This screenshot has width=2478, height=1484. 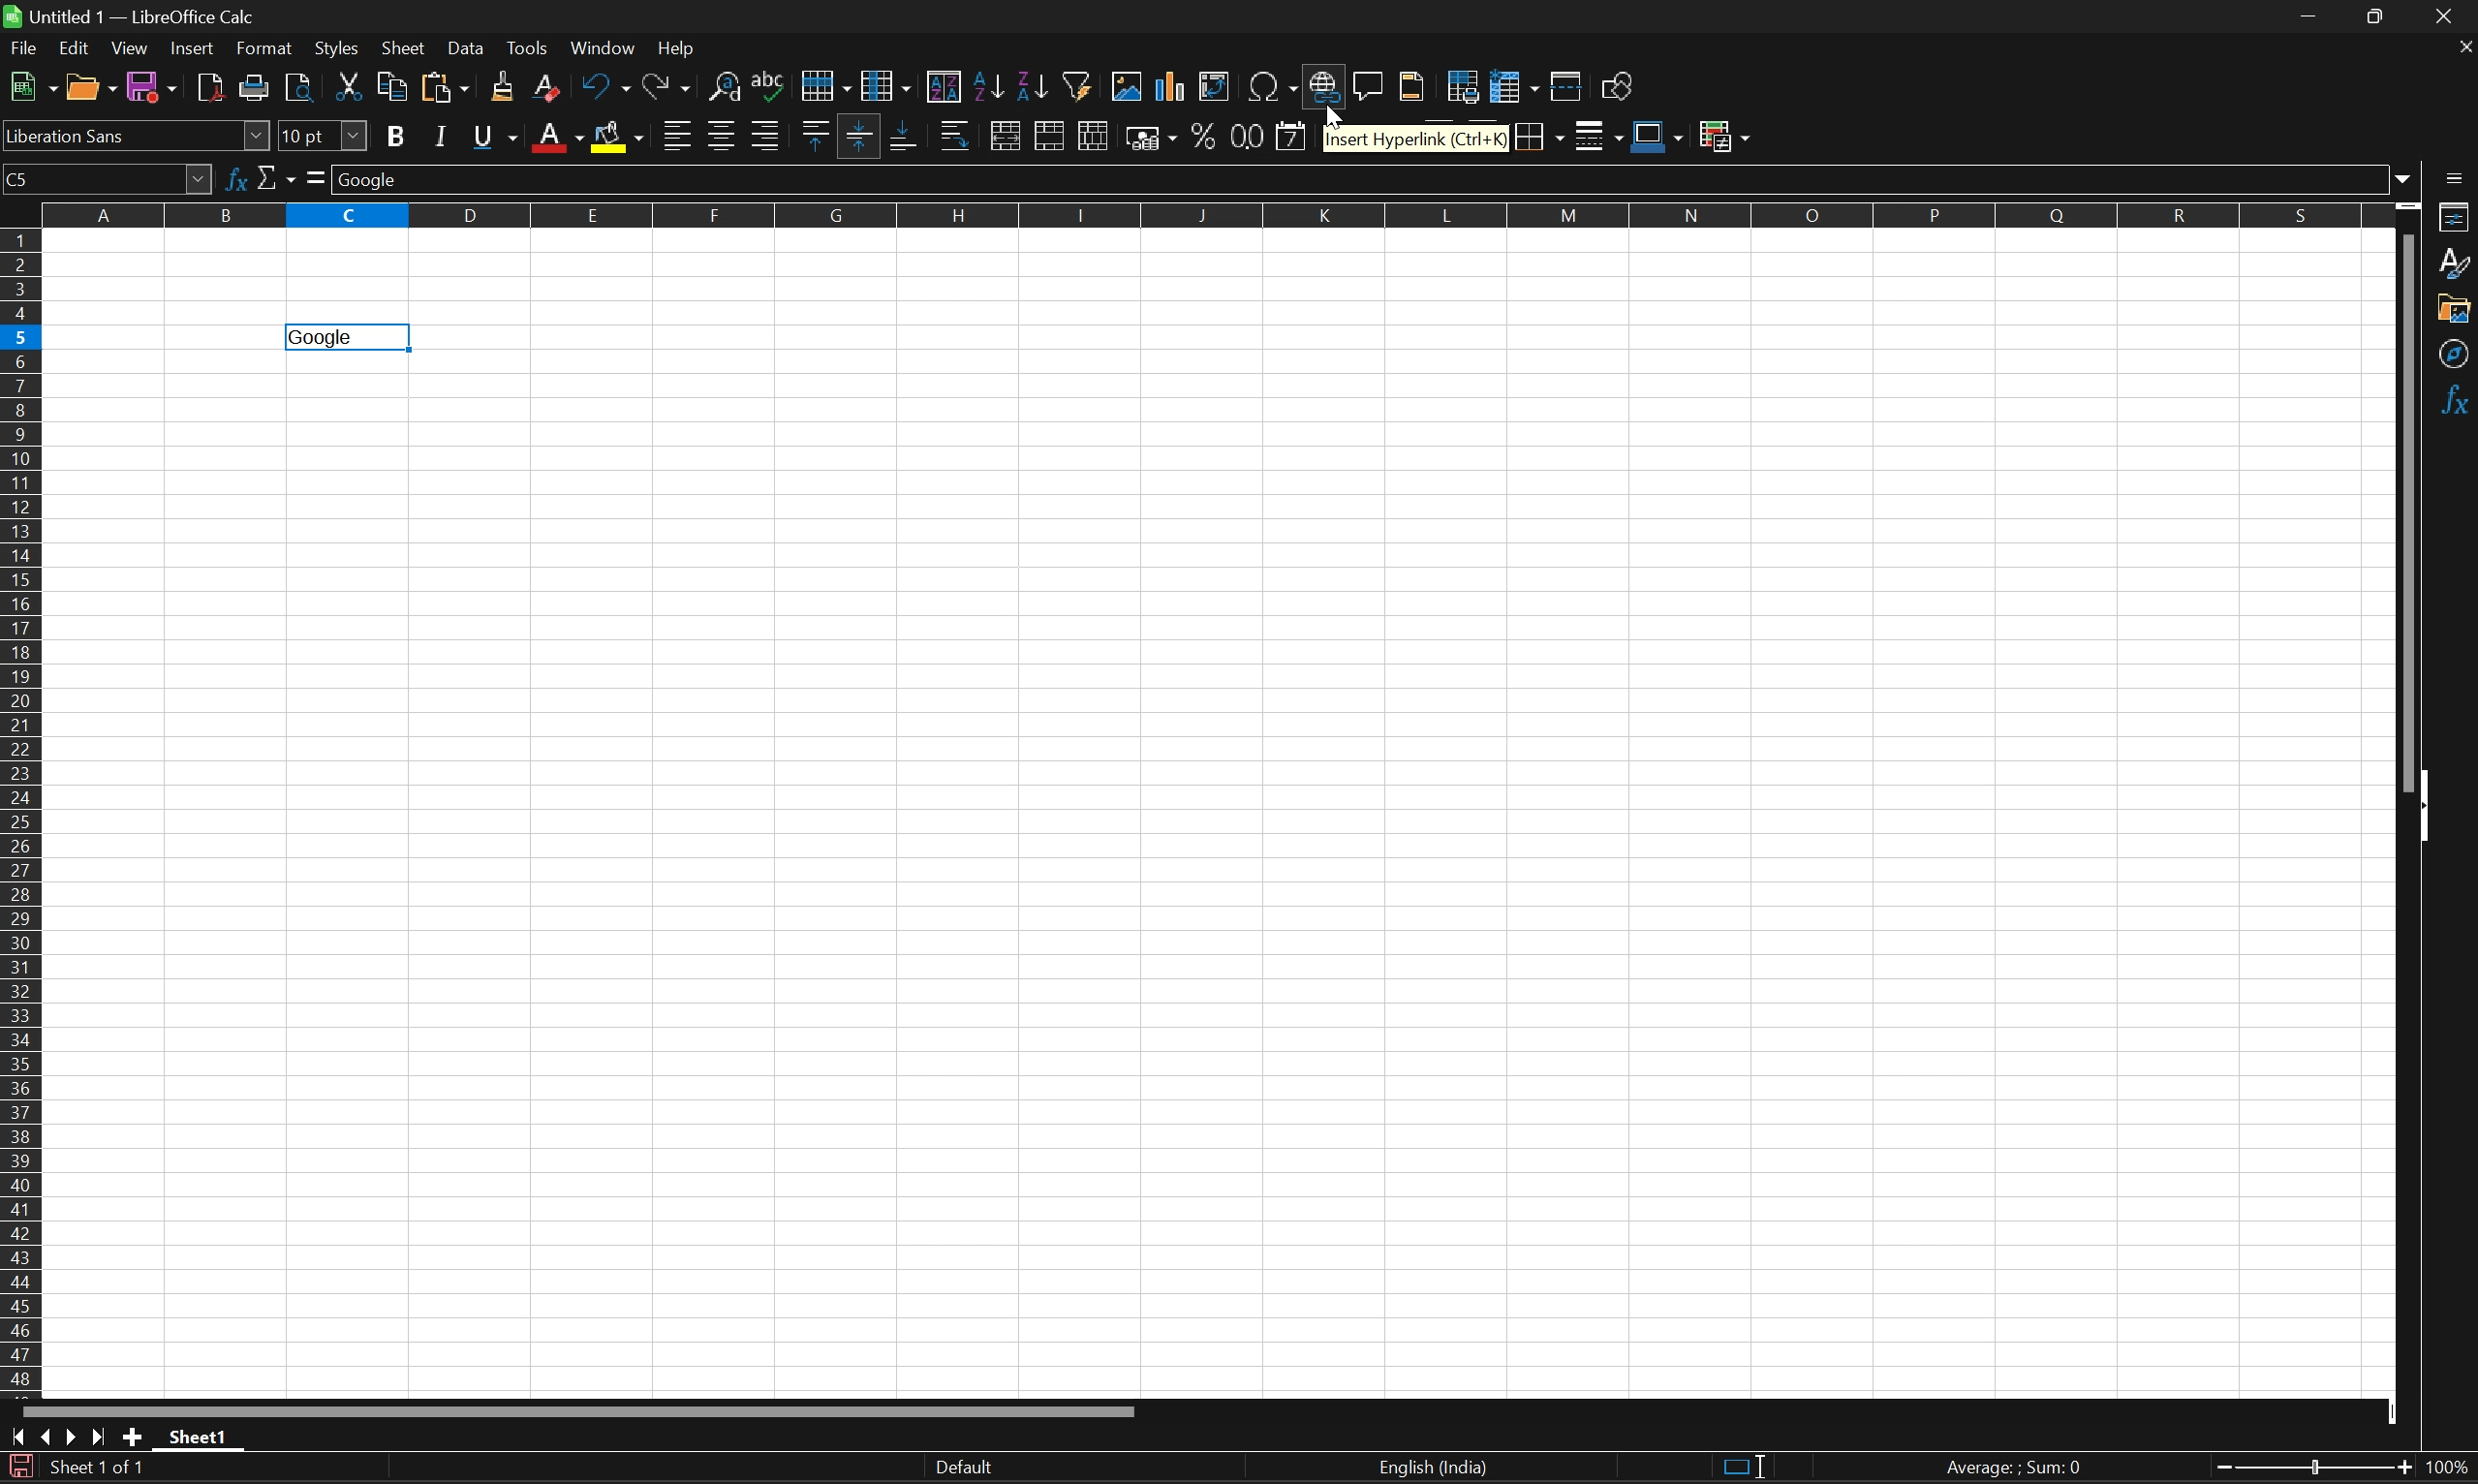 I want to click on Scroll bar, so click(x=2407, y=509).